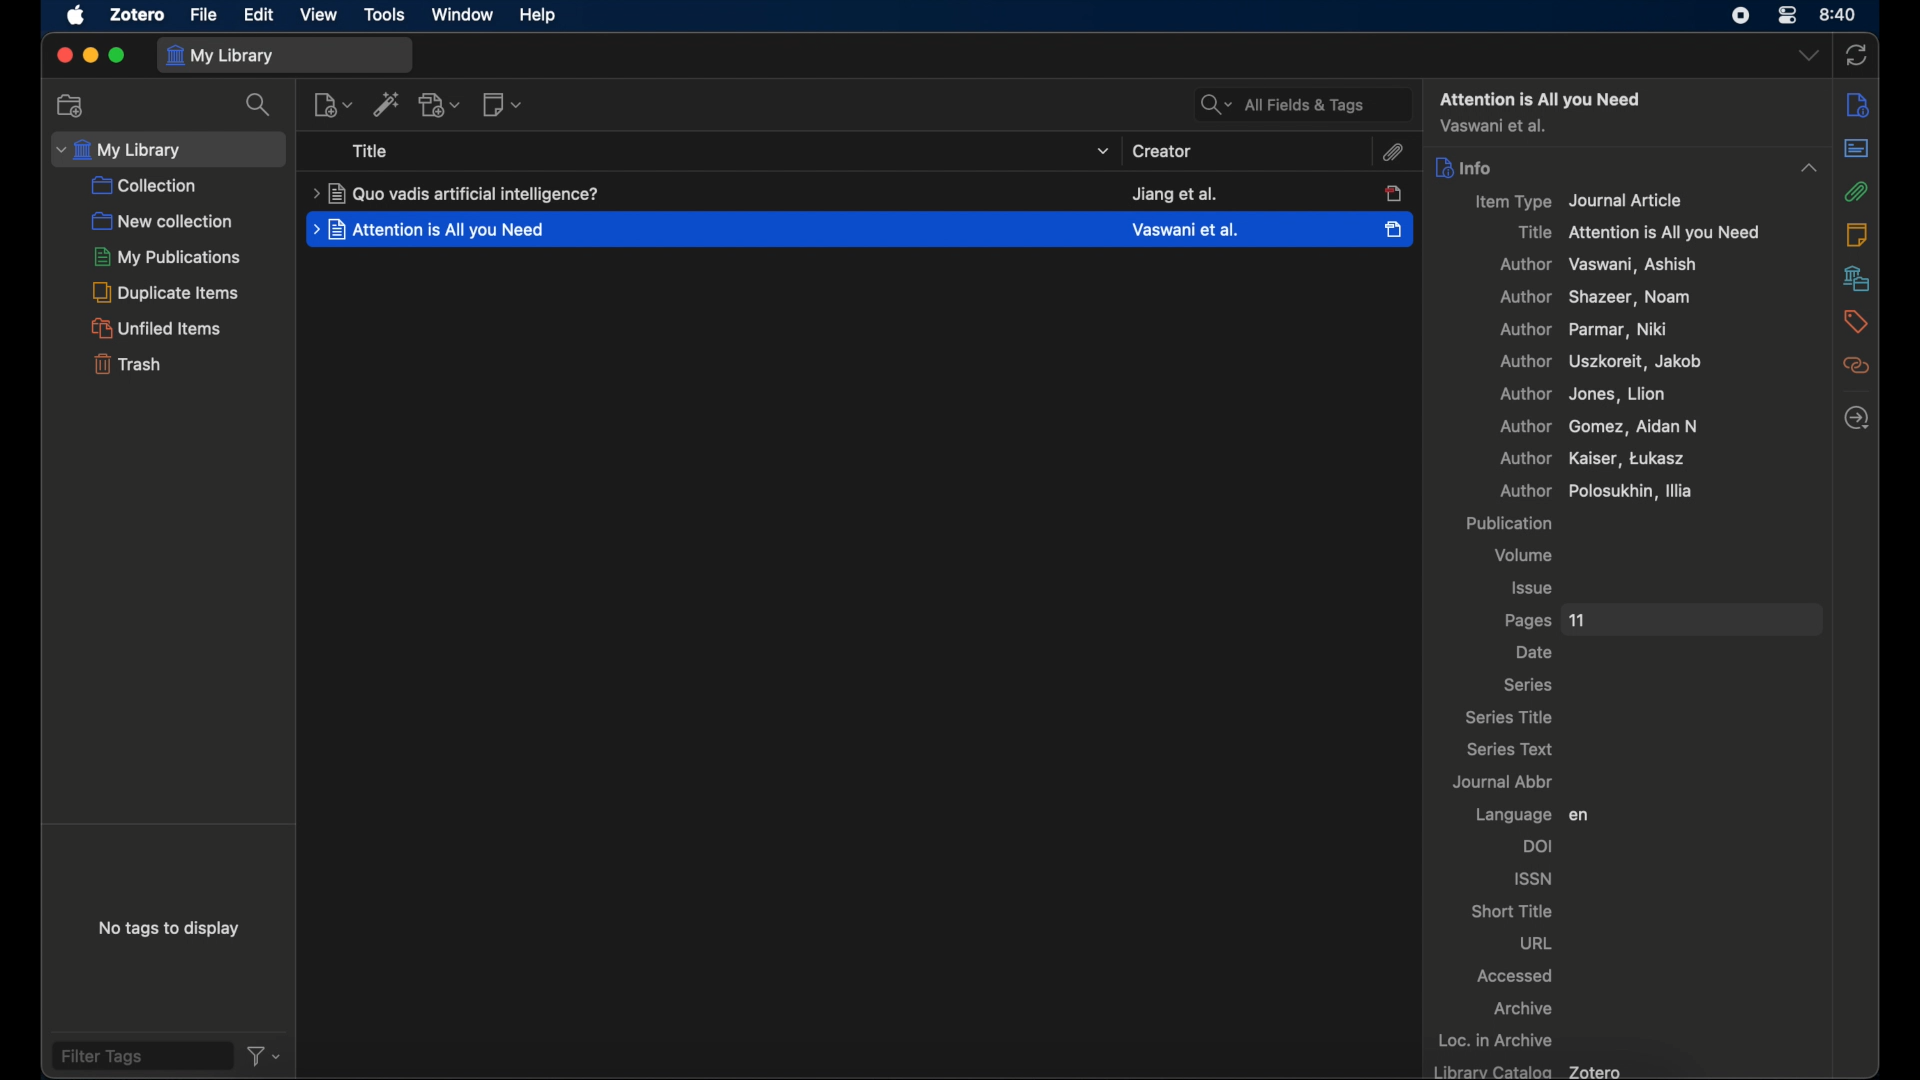  I want to click on language en, so click(1531, 814).